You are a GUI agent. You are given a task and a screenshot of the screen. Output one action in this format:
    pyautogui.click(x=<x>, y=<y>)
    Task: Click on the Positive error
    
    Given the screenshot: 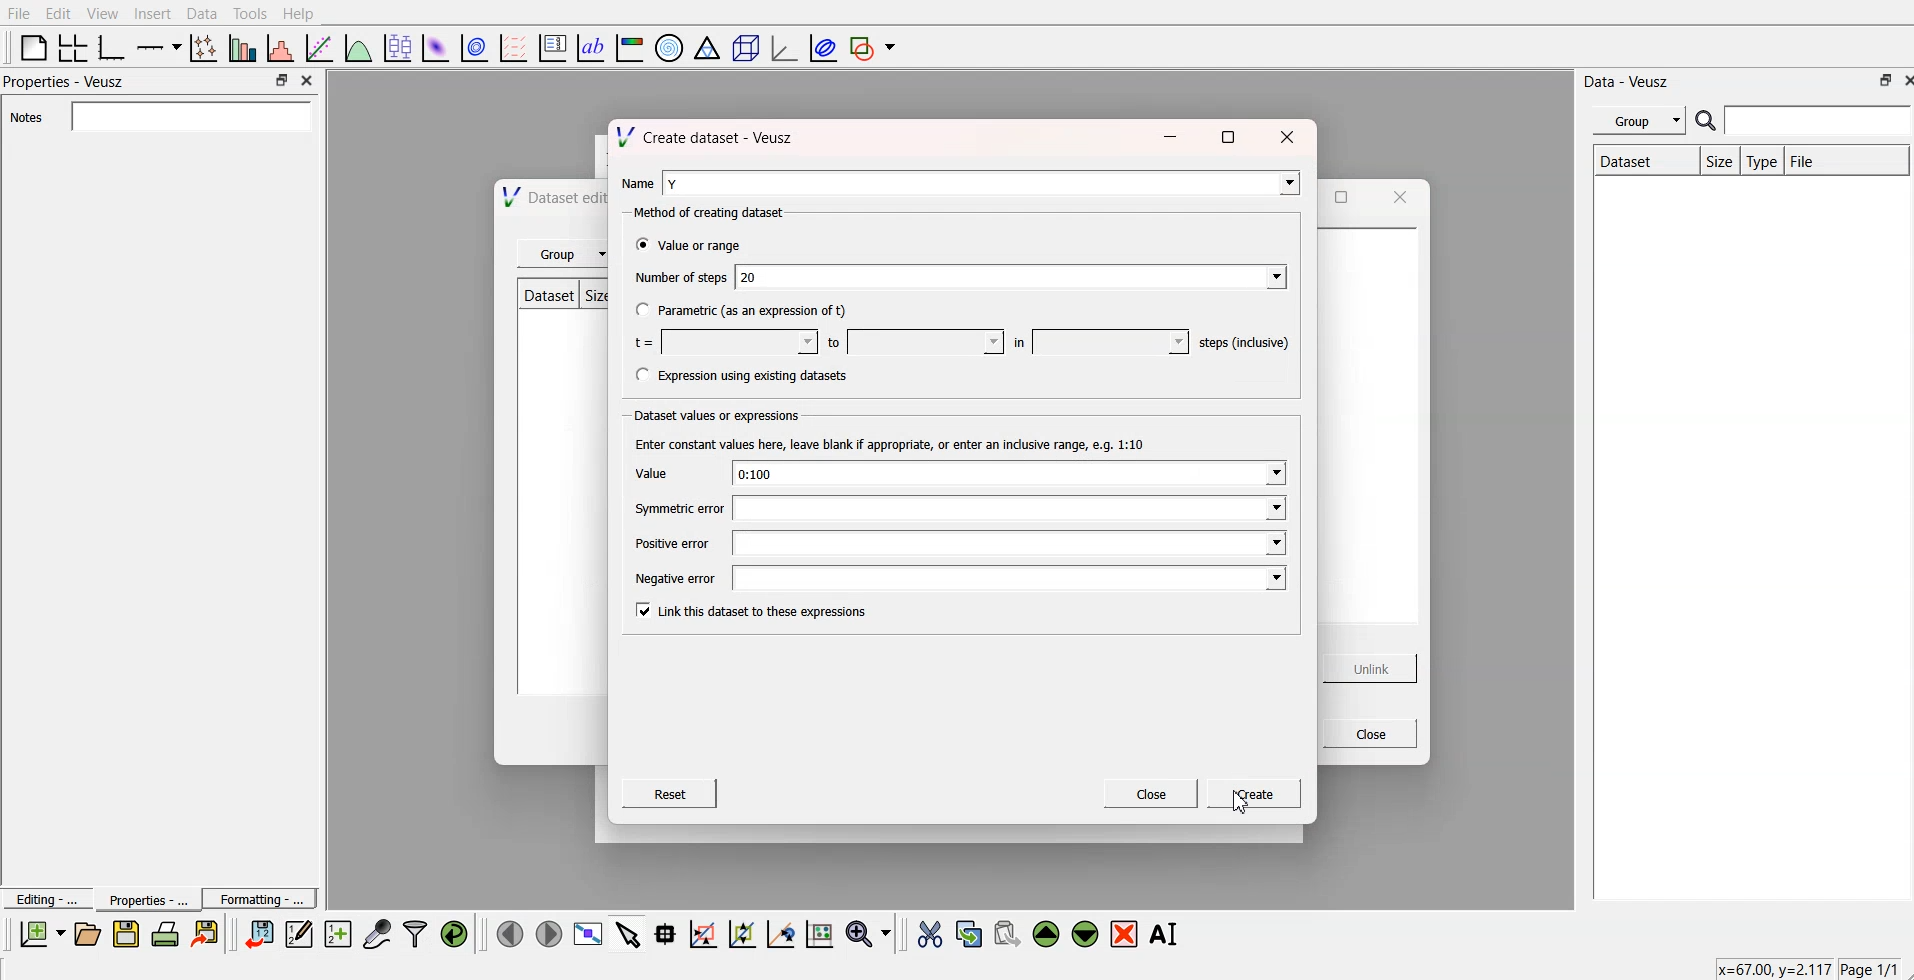 What is the action you would take?
    pyautogui.click(x=668, y=543)
    